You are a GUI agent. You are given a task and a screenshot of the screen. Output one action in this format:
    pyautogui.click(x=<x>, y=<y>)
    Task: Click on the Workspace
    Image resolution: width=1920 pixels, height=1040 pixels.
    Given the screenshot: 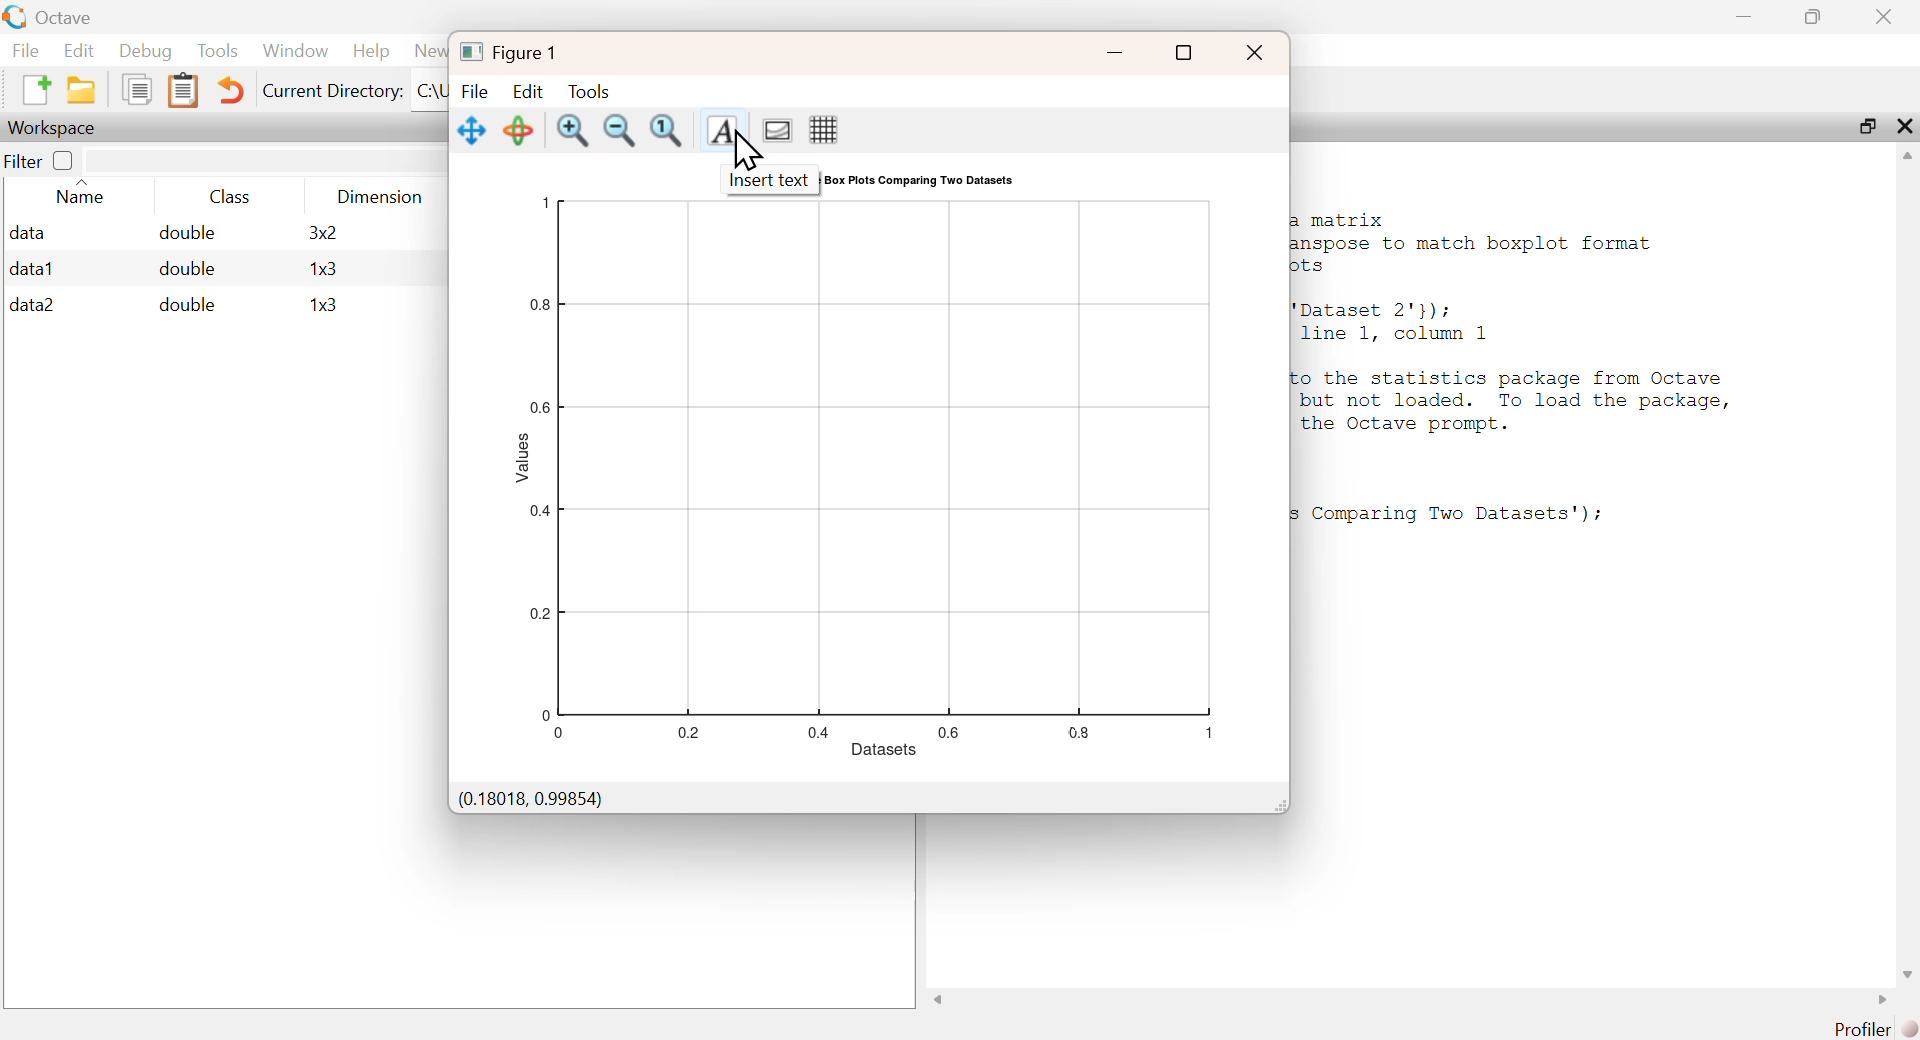 What is the action you would take?
    pyautogui.click(x=55, y=128)
    